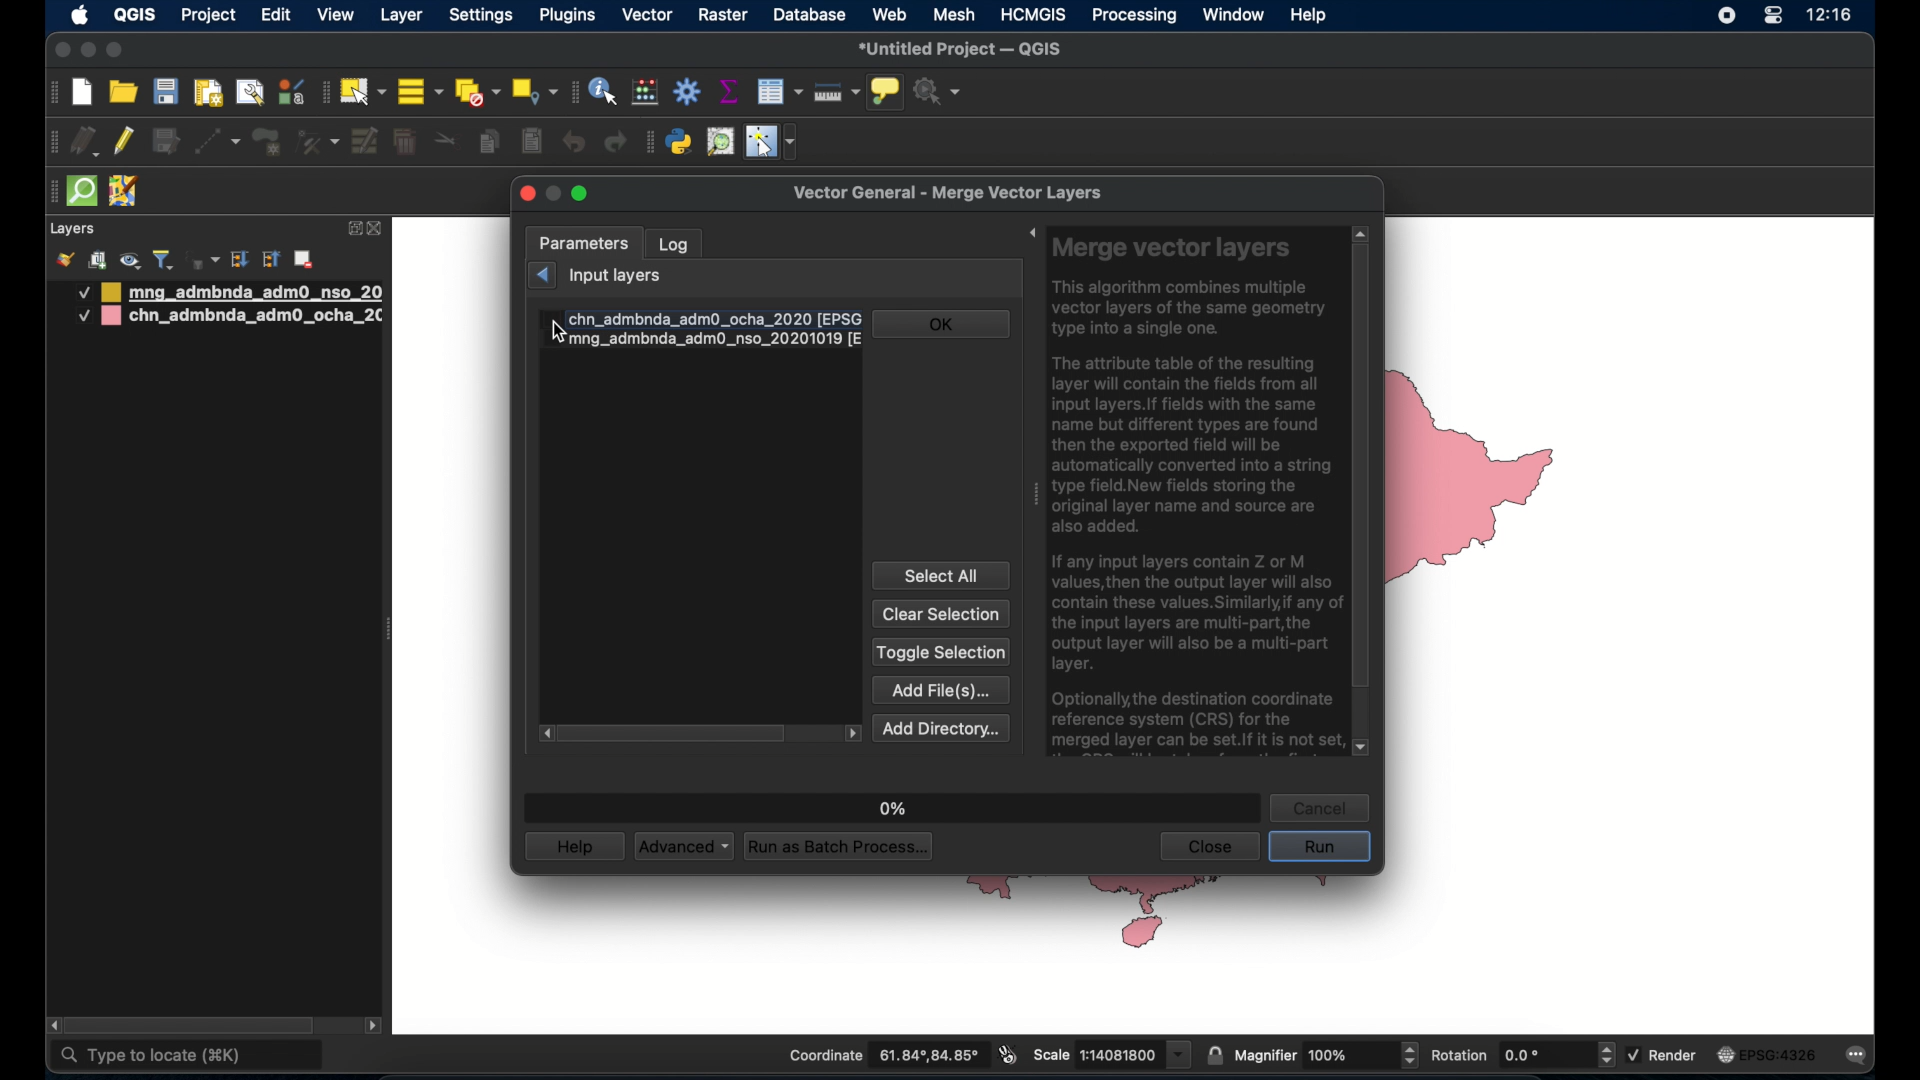  Describe the element at coordinates (188, 1057) in the screenshot. I see `type to locate` at that location.